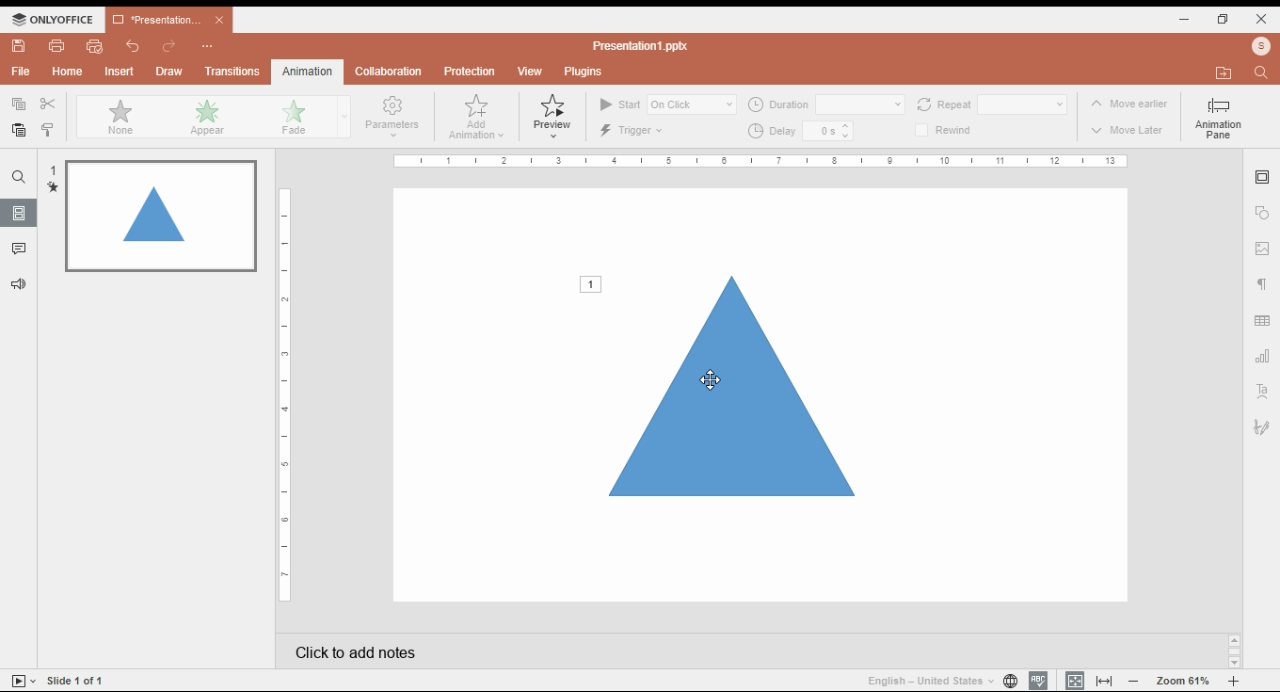  Describe the element at coordinates (22, 46) in the screenshot. I see `save` at that location.